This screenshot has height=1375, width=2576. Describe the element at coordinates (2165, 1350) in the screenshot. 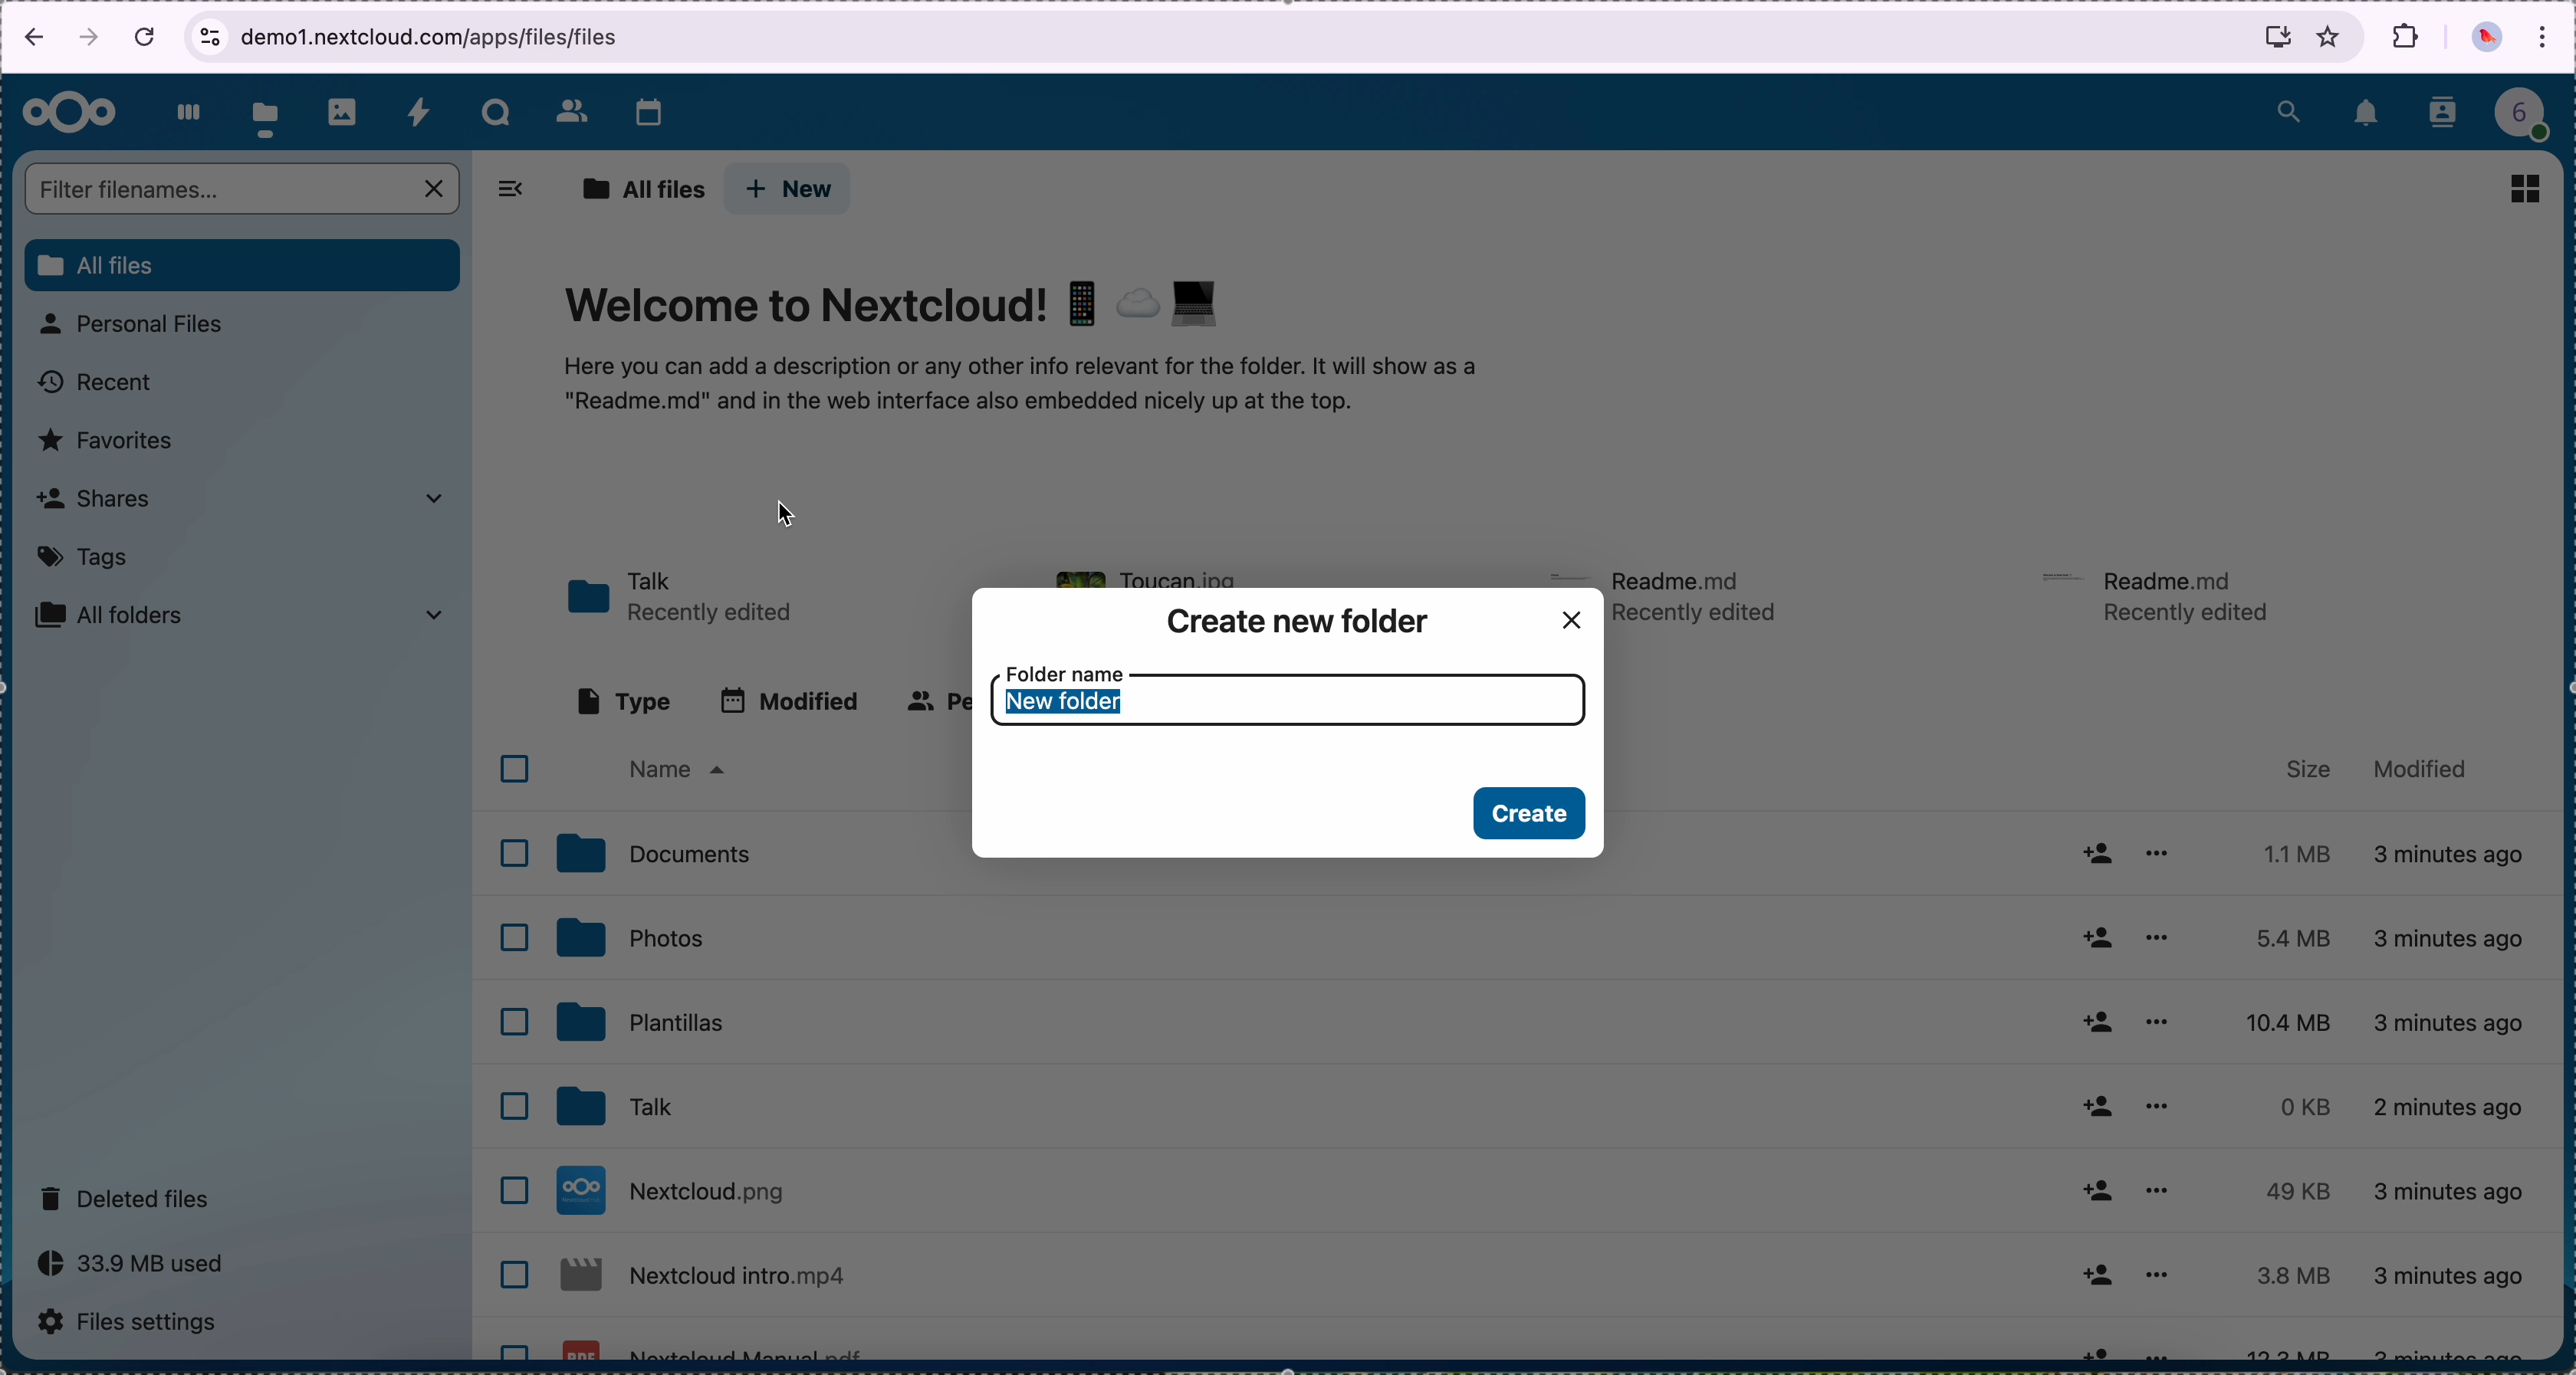

I see `more options` at that location.